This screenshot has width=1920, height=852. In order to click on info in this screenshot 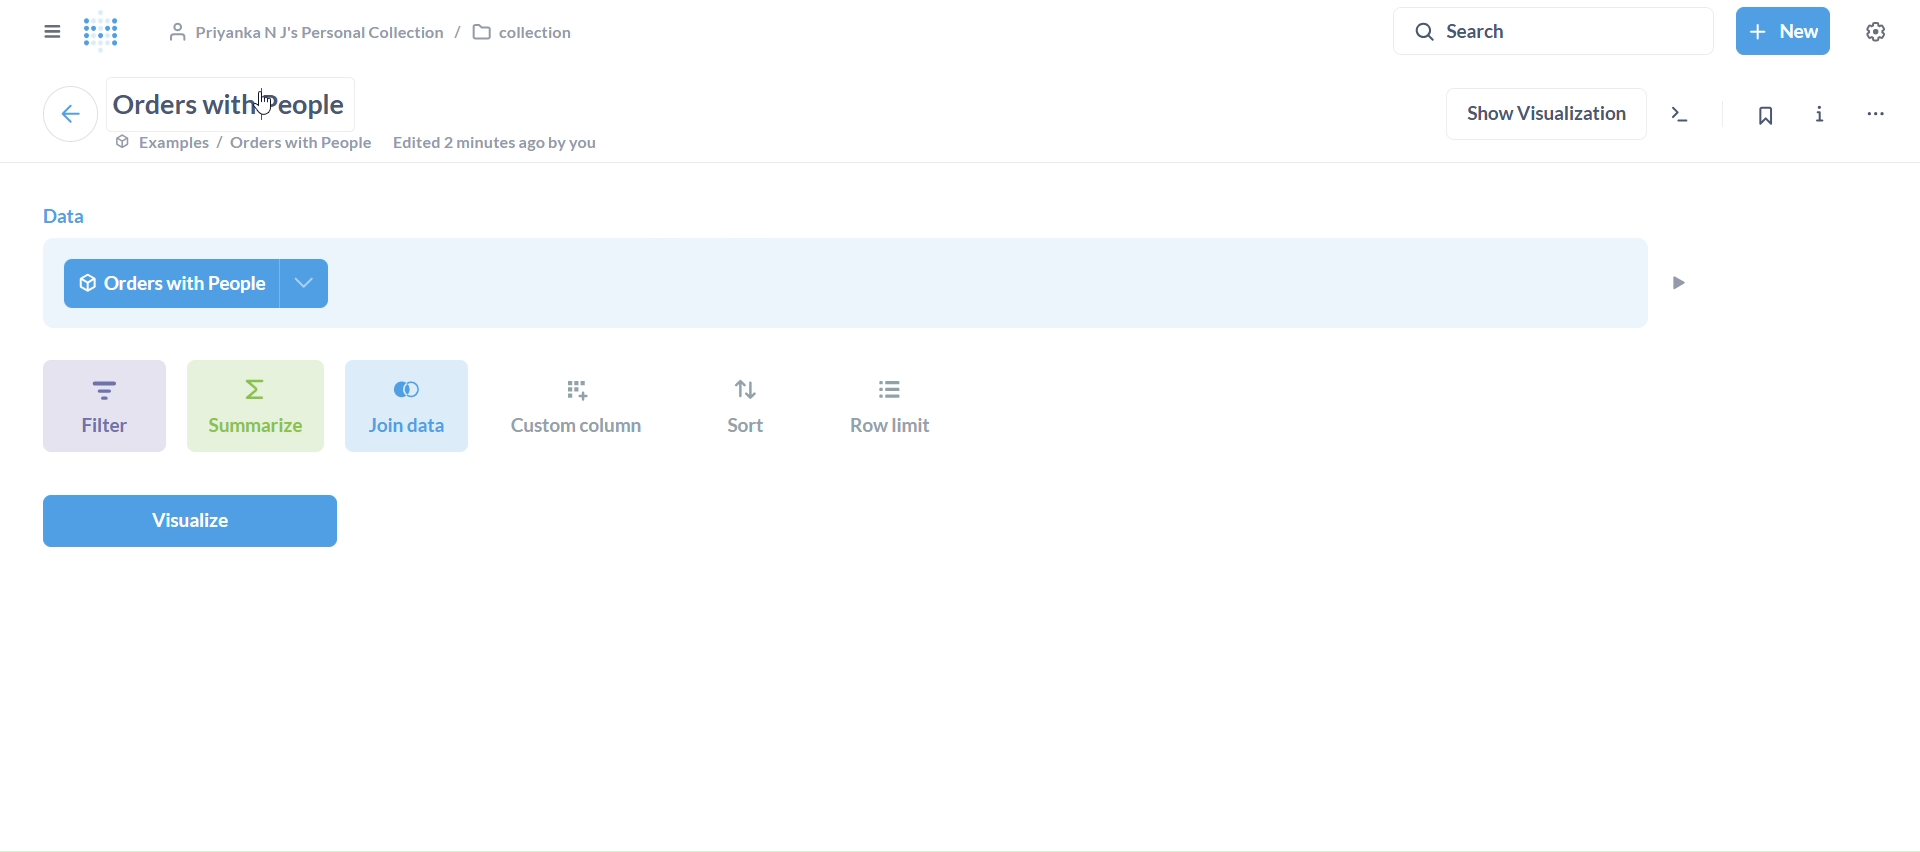, I will do `click(1825, 116)`.